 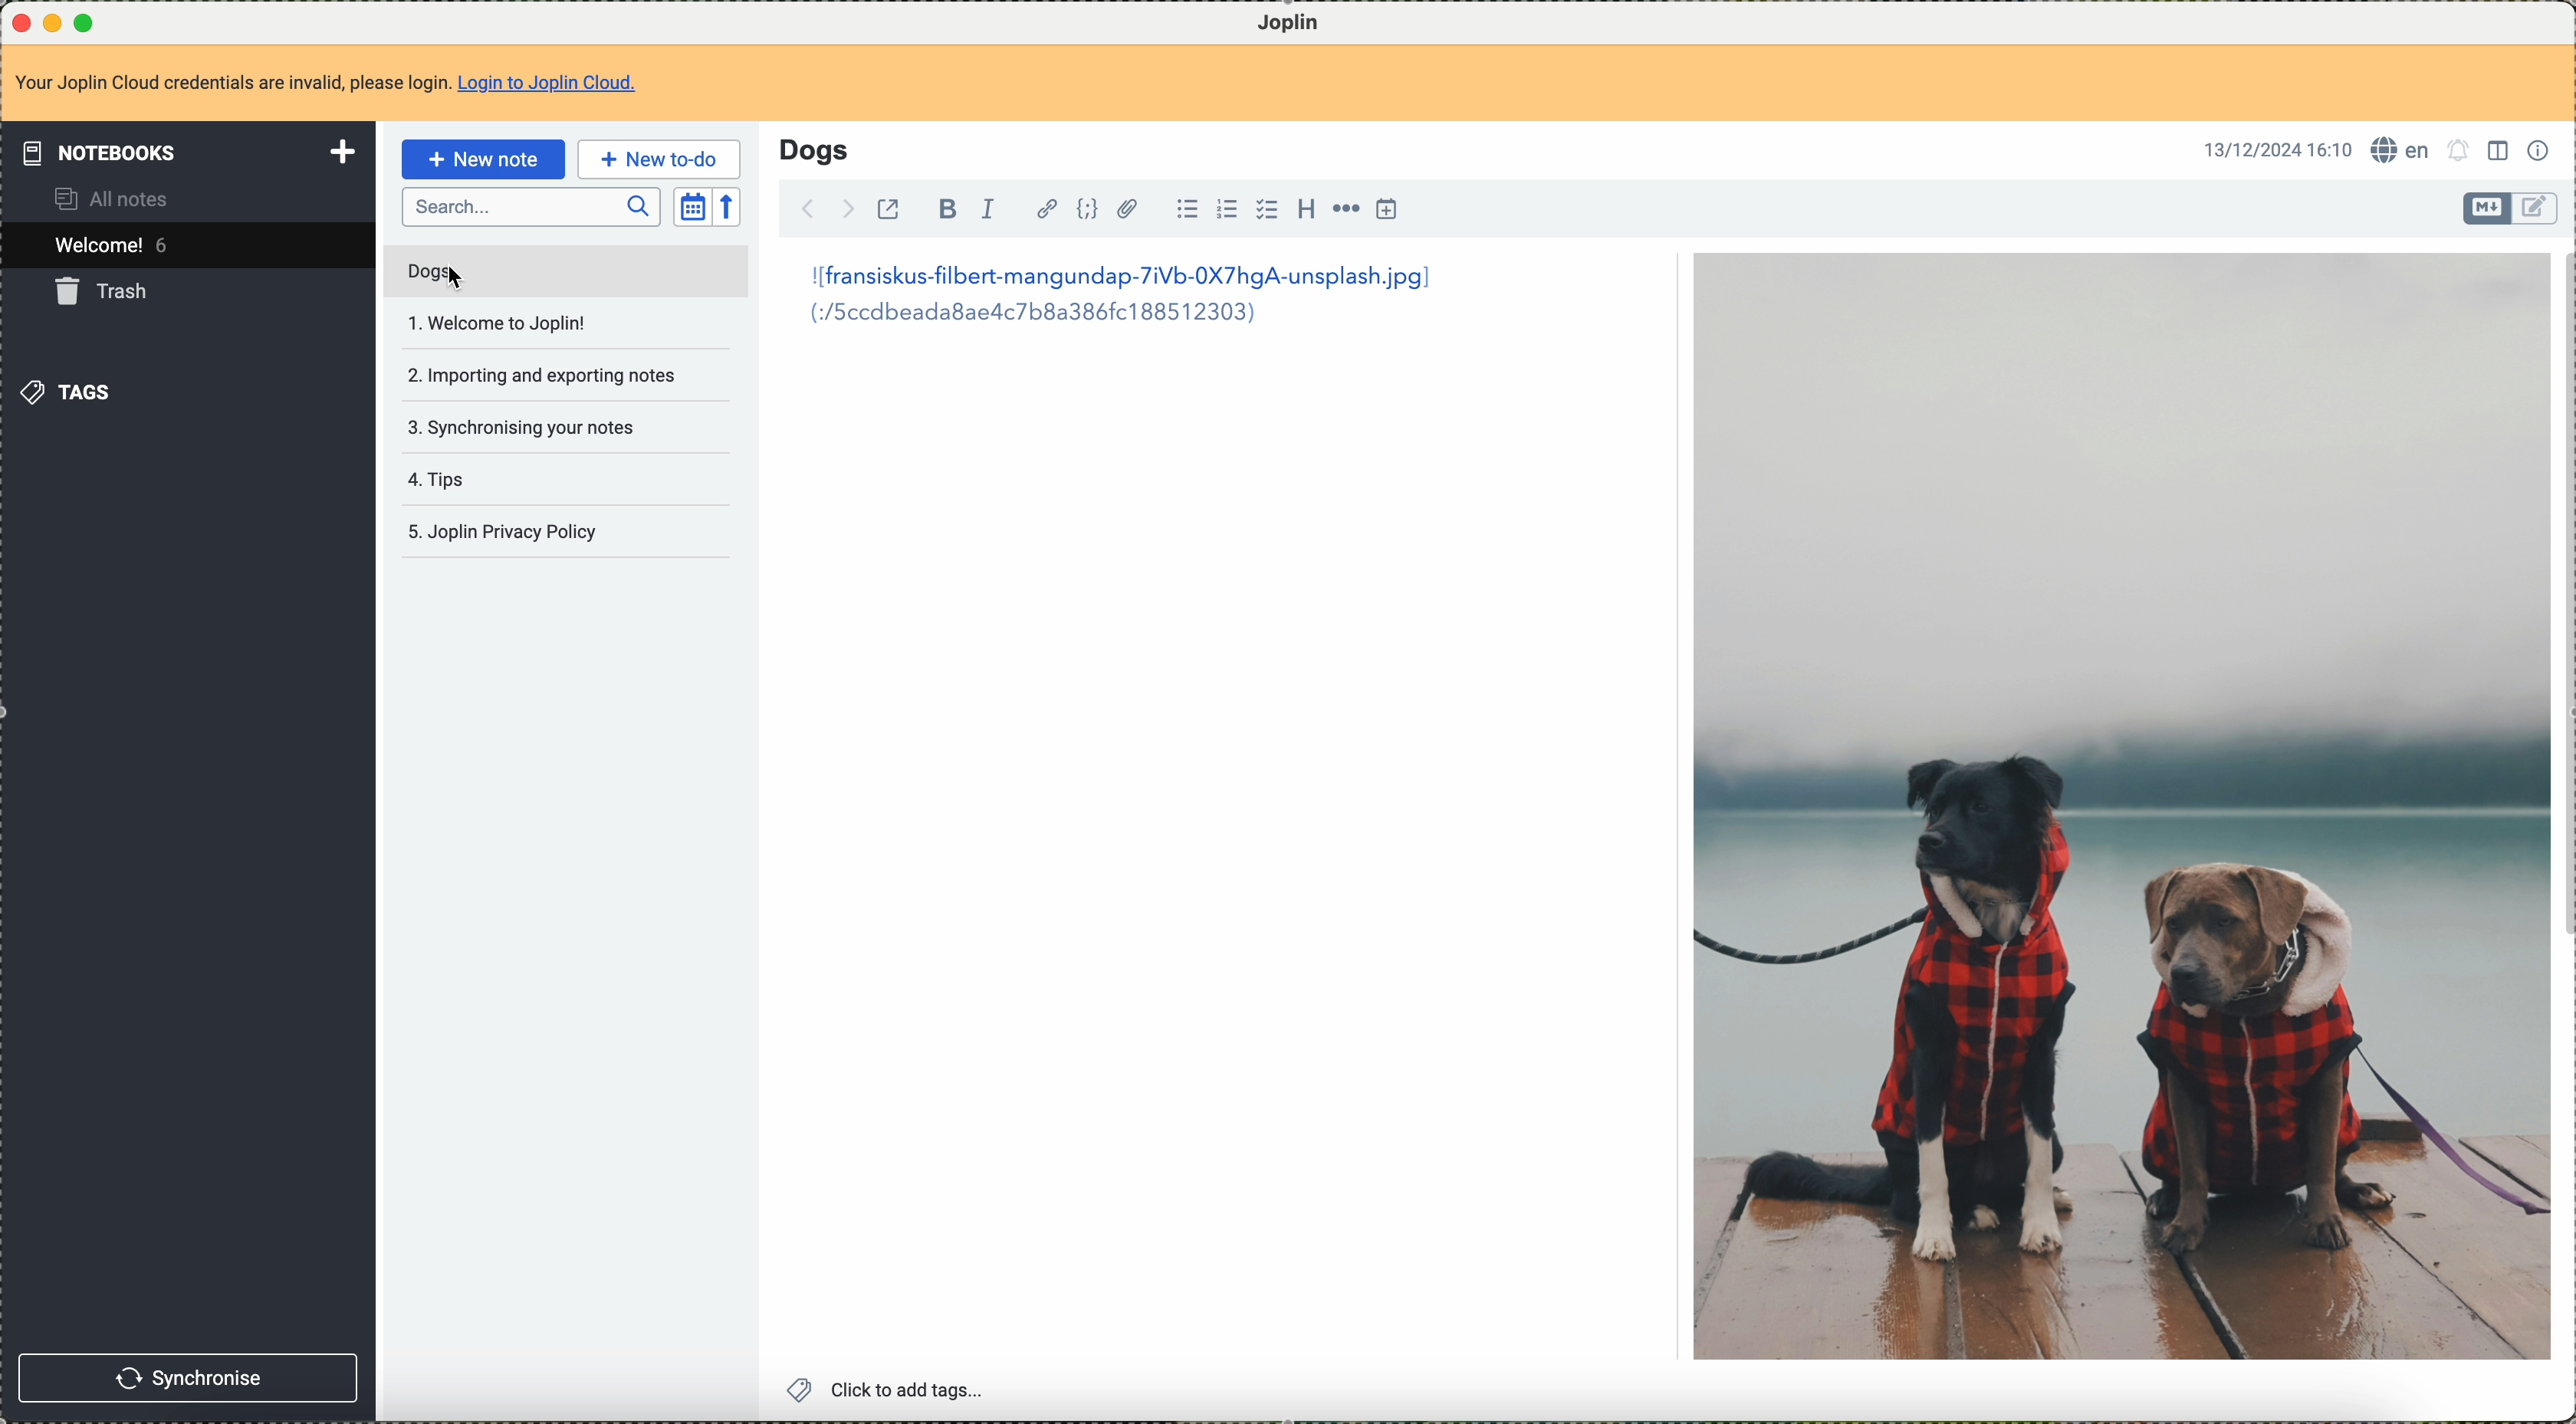 I want to click on tips, so click(x=443, y=480).